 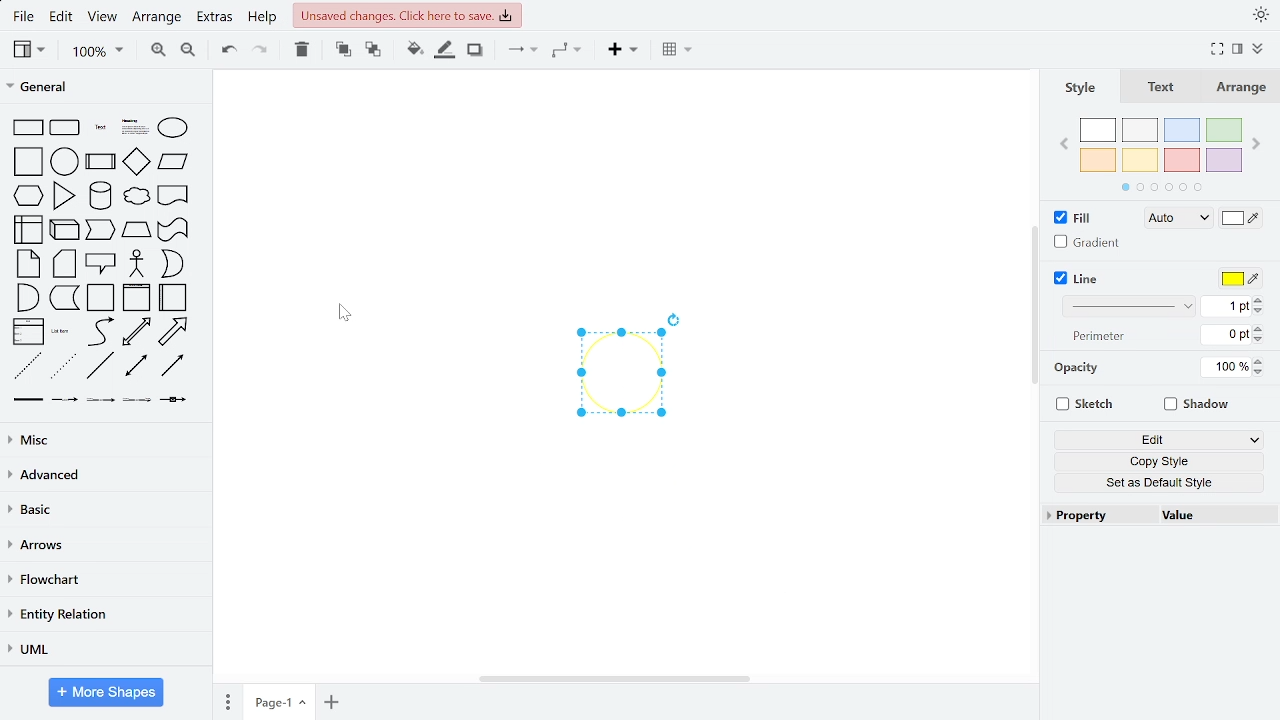 What do you see at coordinates (229, 701) in the screenshot?
I see `pages` at bounding box center [229, 701].